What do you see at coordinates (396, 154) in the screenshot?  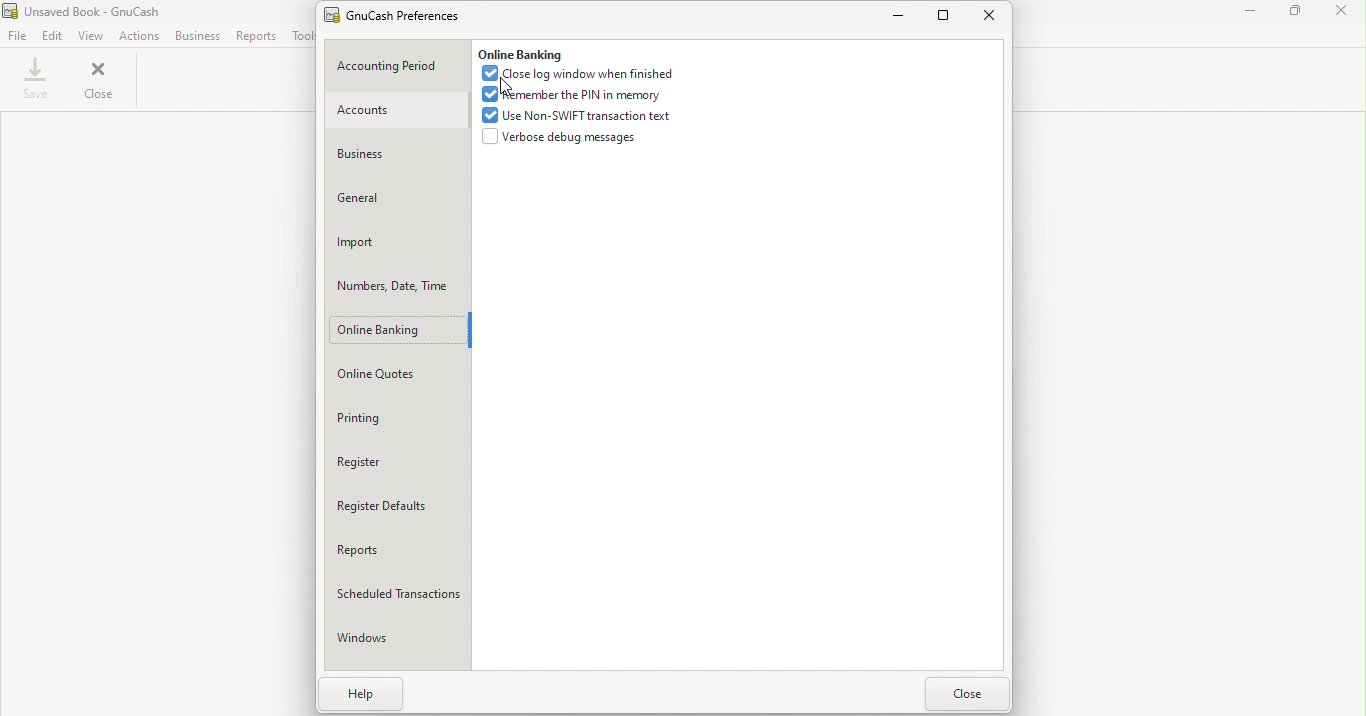 I see `Business` at bounding box center [396, 154].